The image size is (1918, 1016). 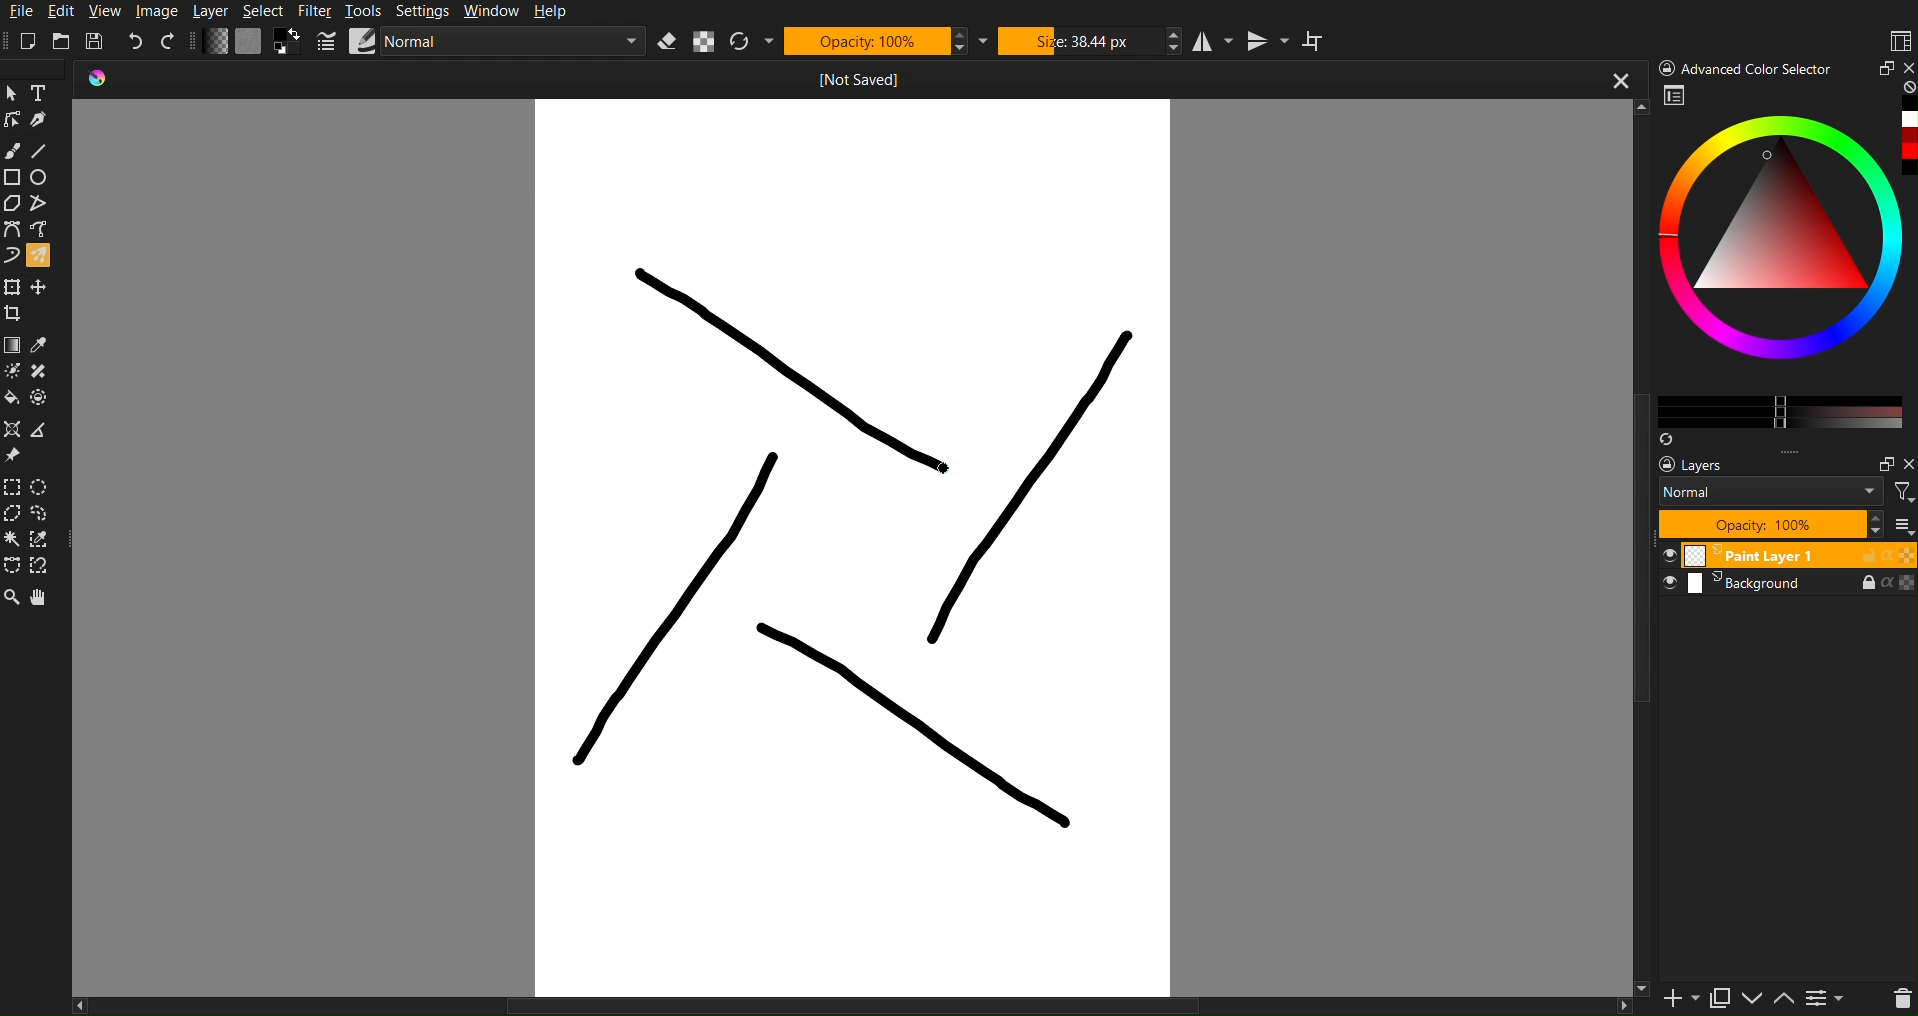 What do you see at coordinates (45, 91) in the screenshot?
I see `Text` at bounding box center [45, 91].